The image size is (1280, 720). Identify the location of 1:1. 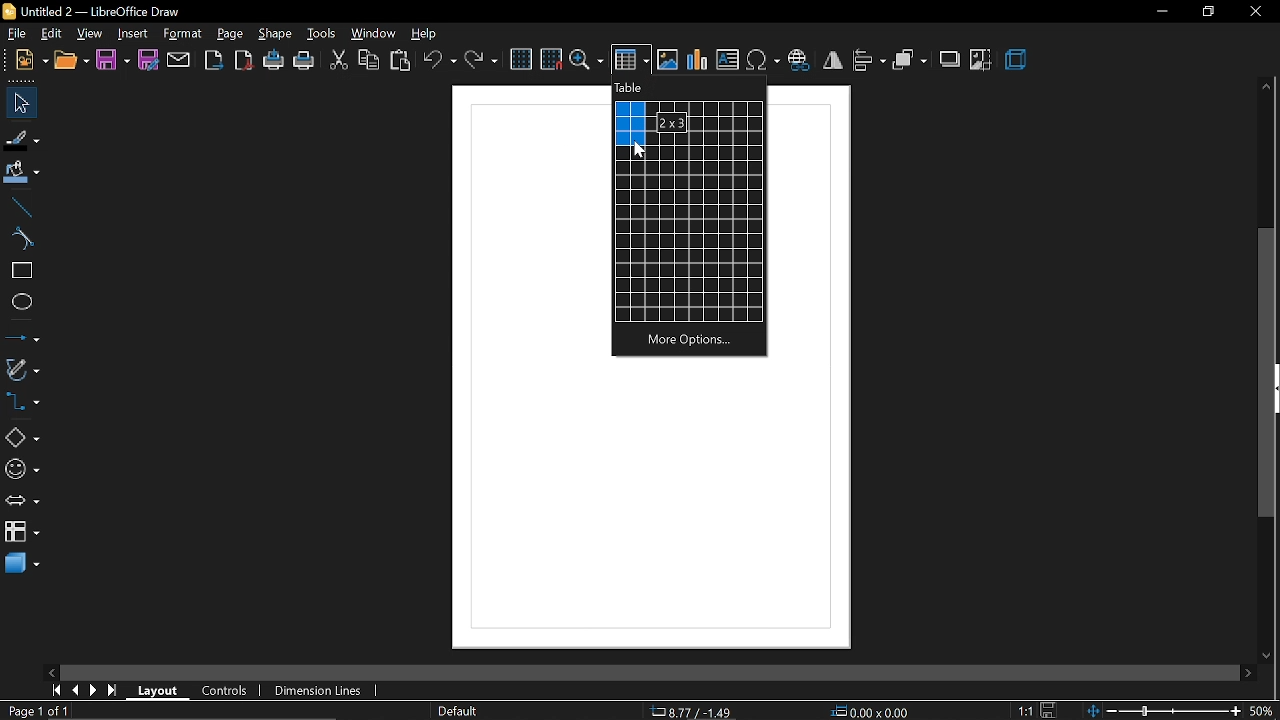
(1025, 711).